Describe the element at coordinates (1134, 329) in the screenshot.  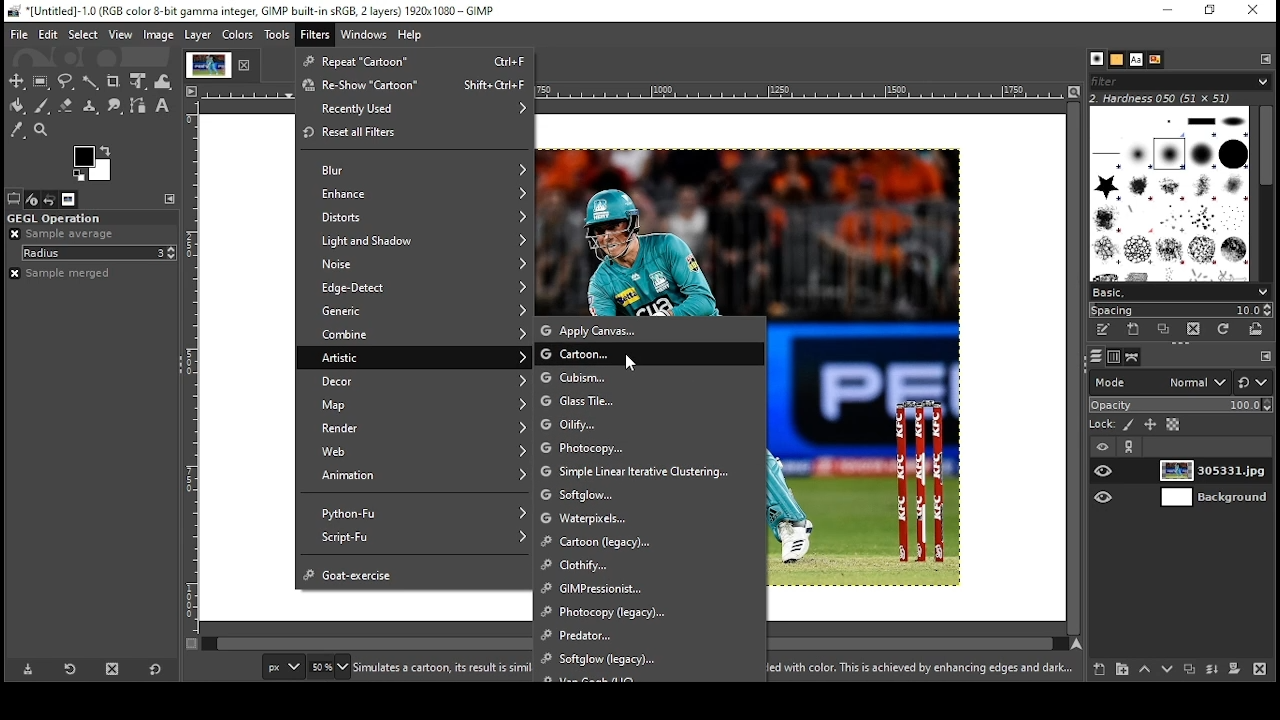
I see `create a new brush` at that location.